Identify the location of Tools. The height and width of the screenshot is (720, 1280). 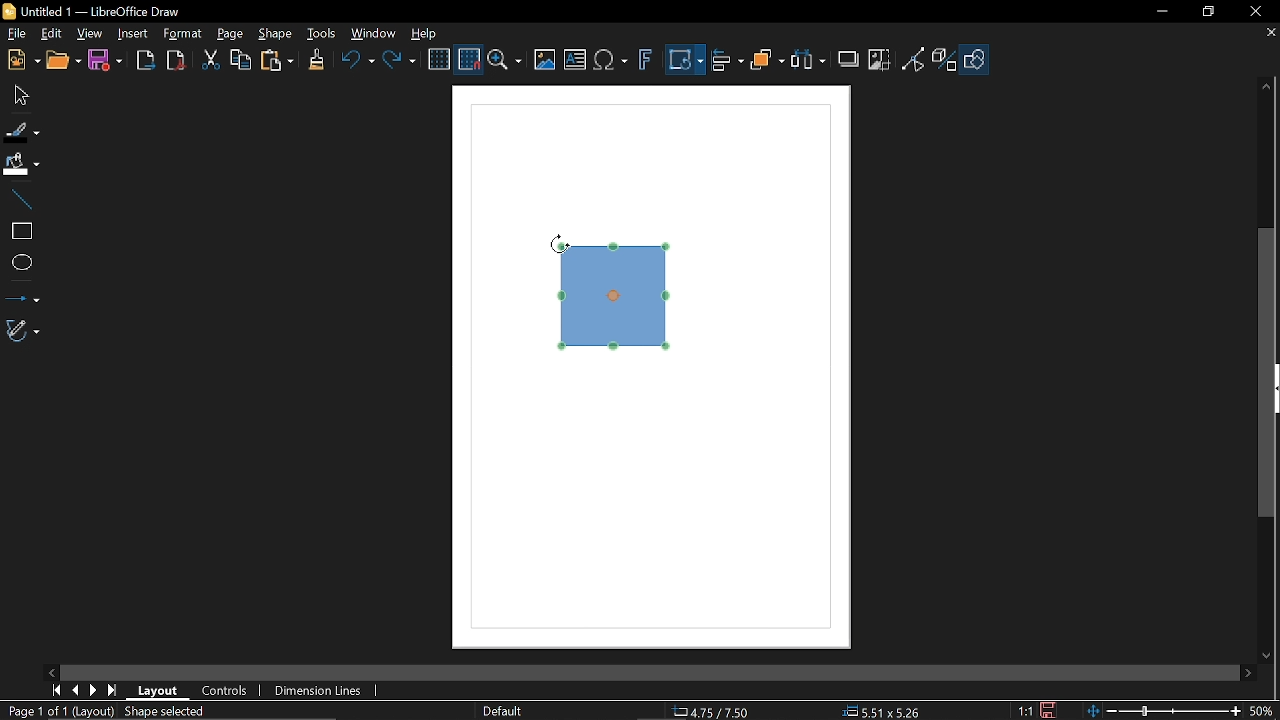
(321, 33).